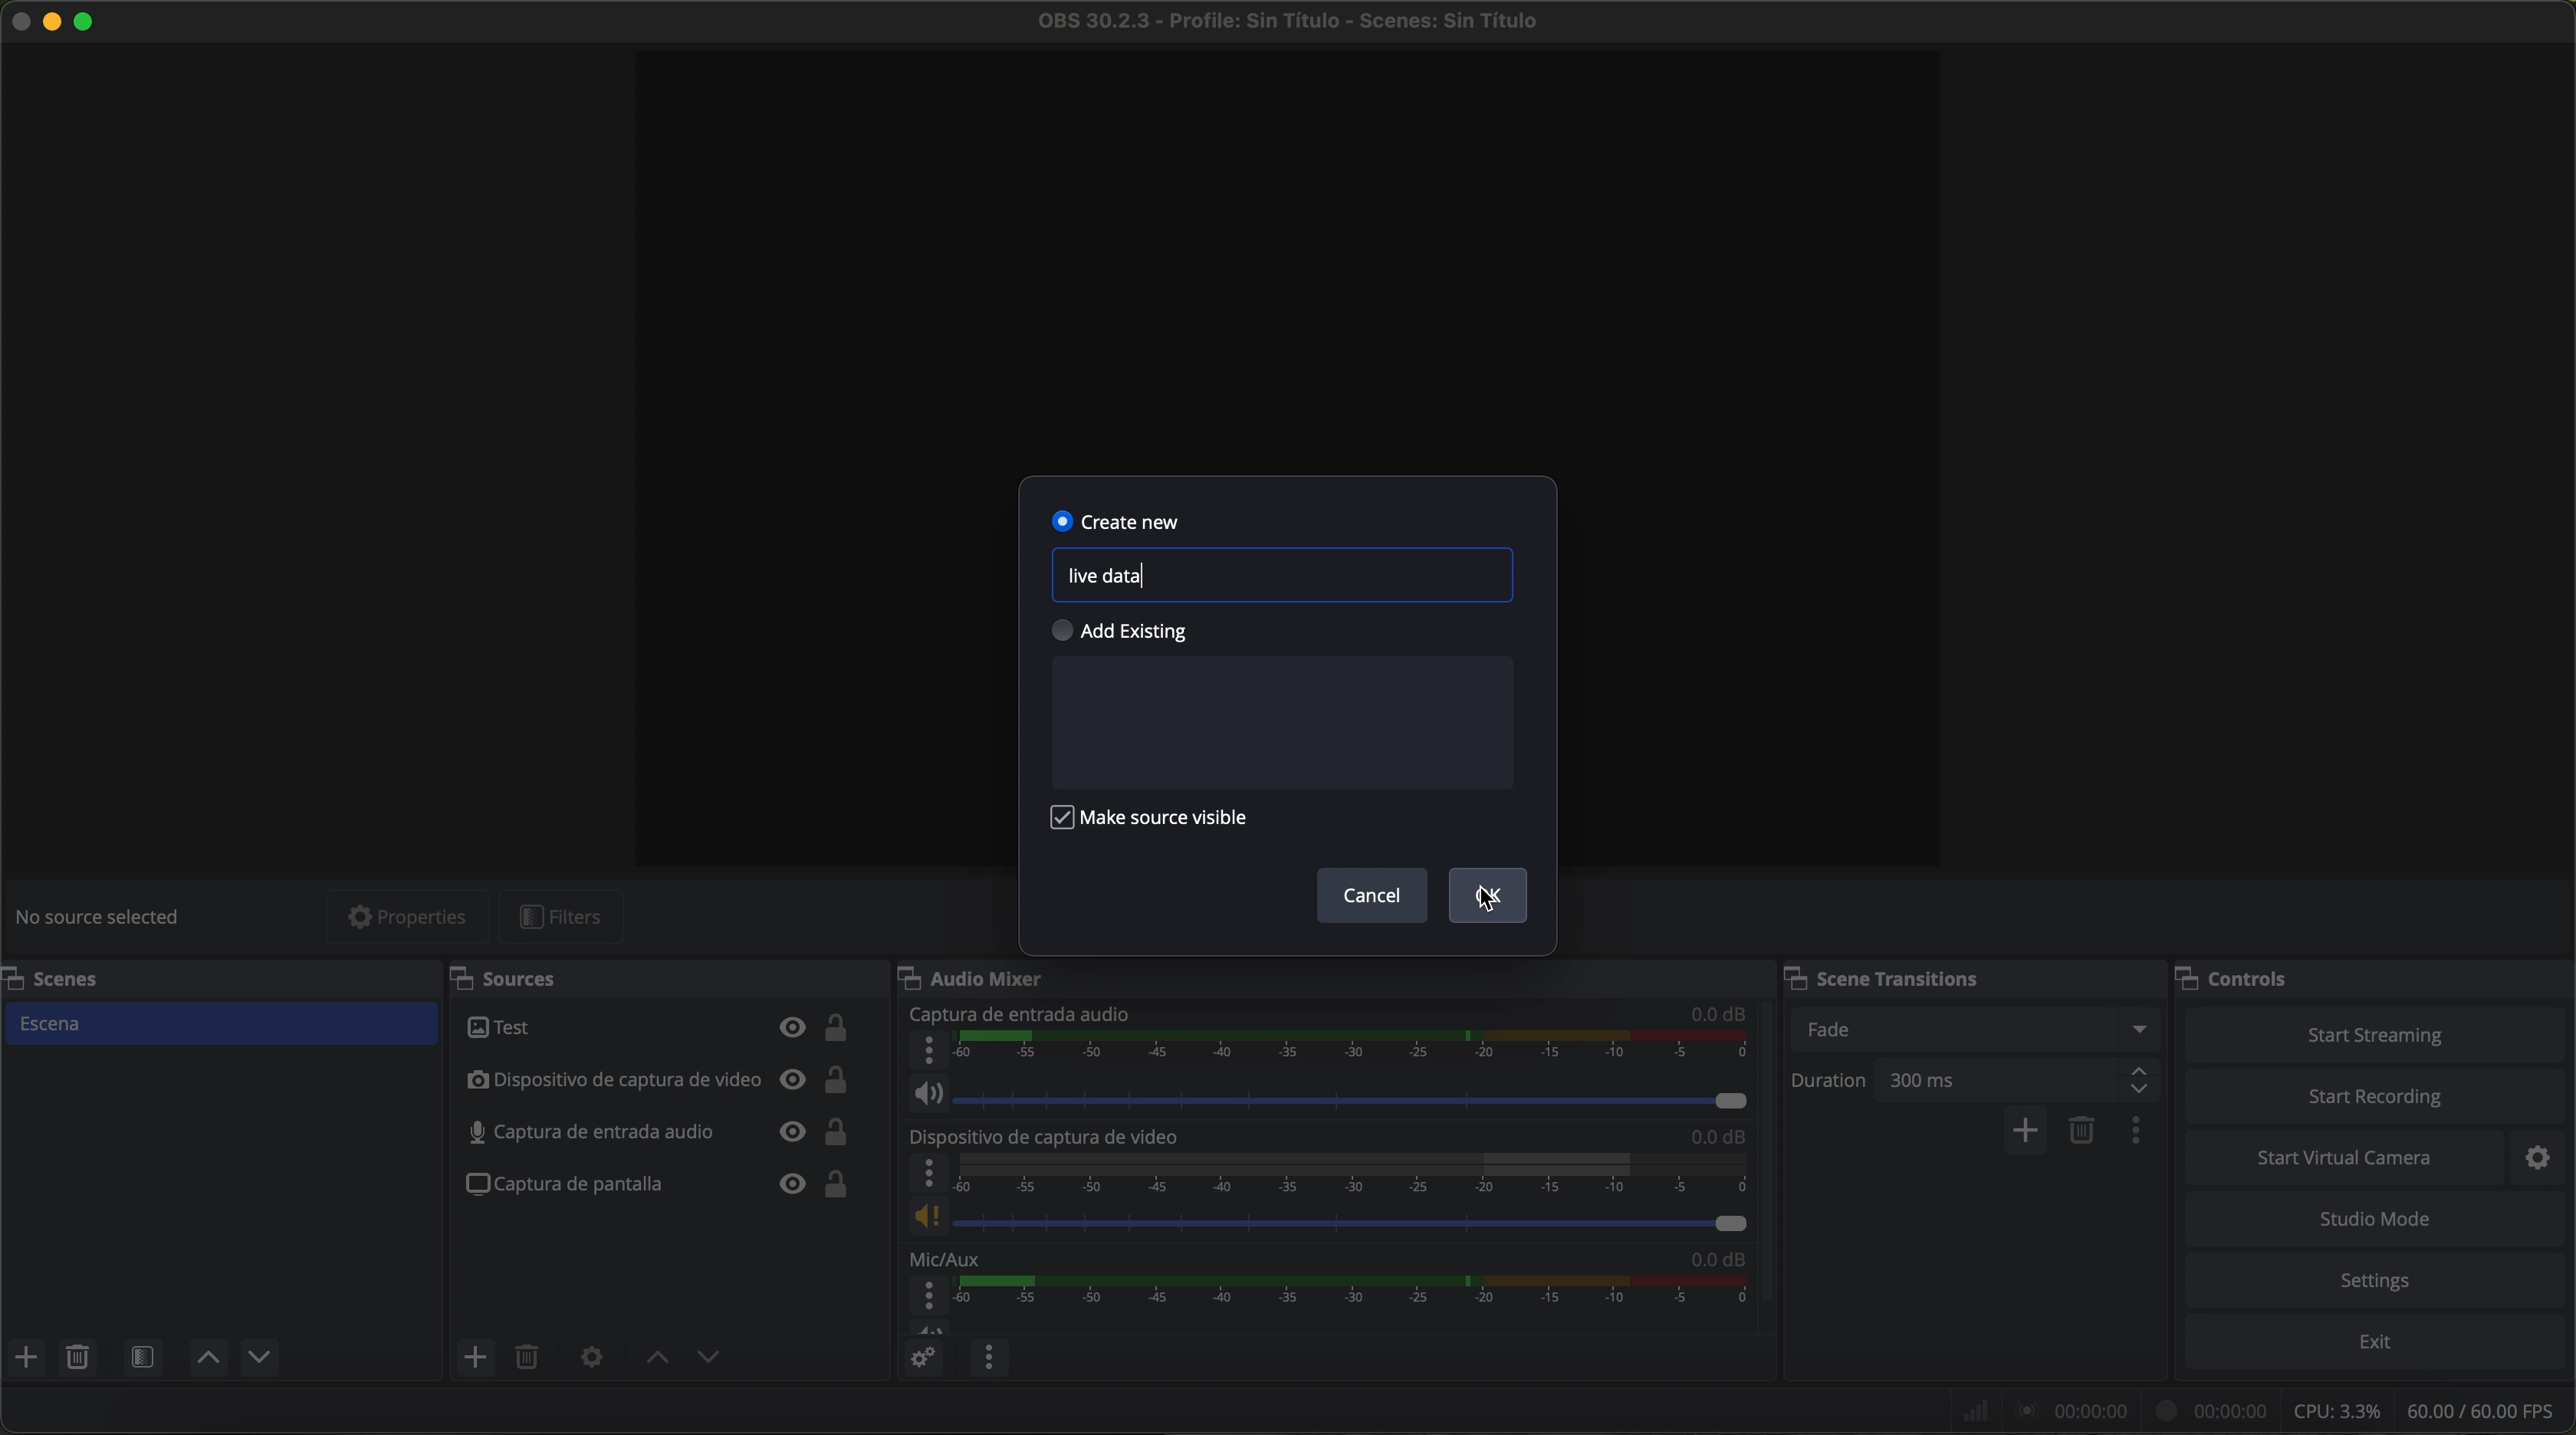 The width and height of the screenshot is (2576, 1435). What do you see at coordinates (520, 977) in the screenshot?
I see `sources` at bounding box center [520, 977].